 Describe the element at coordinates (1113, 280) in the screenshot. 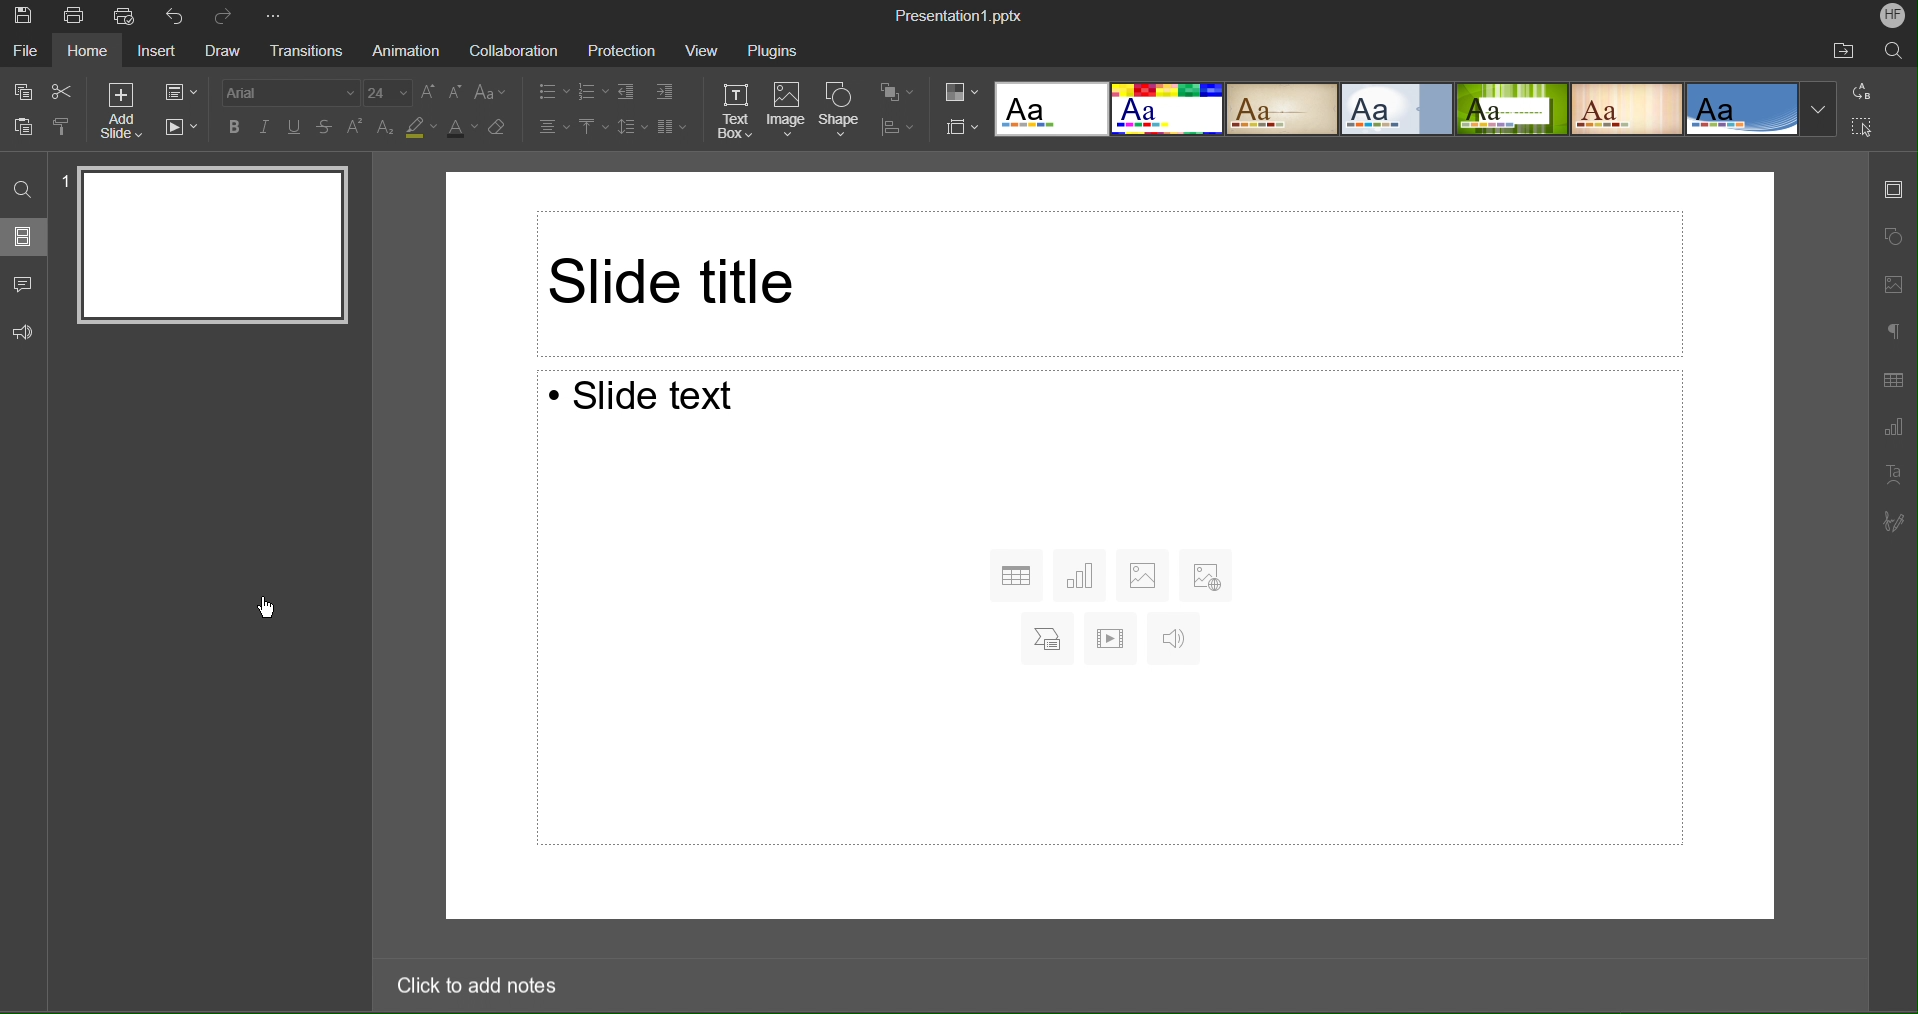

I see `slide title` at that location.